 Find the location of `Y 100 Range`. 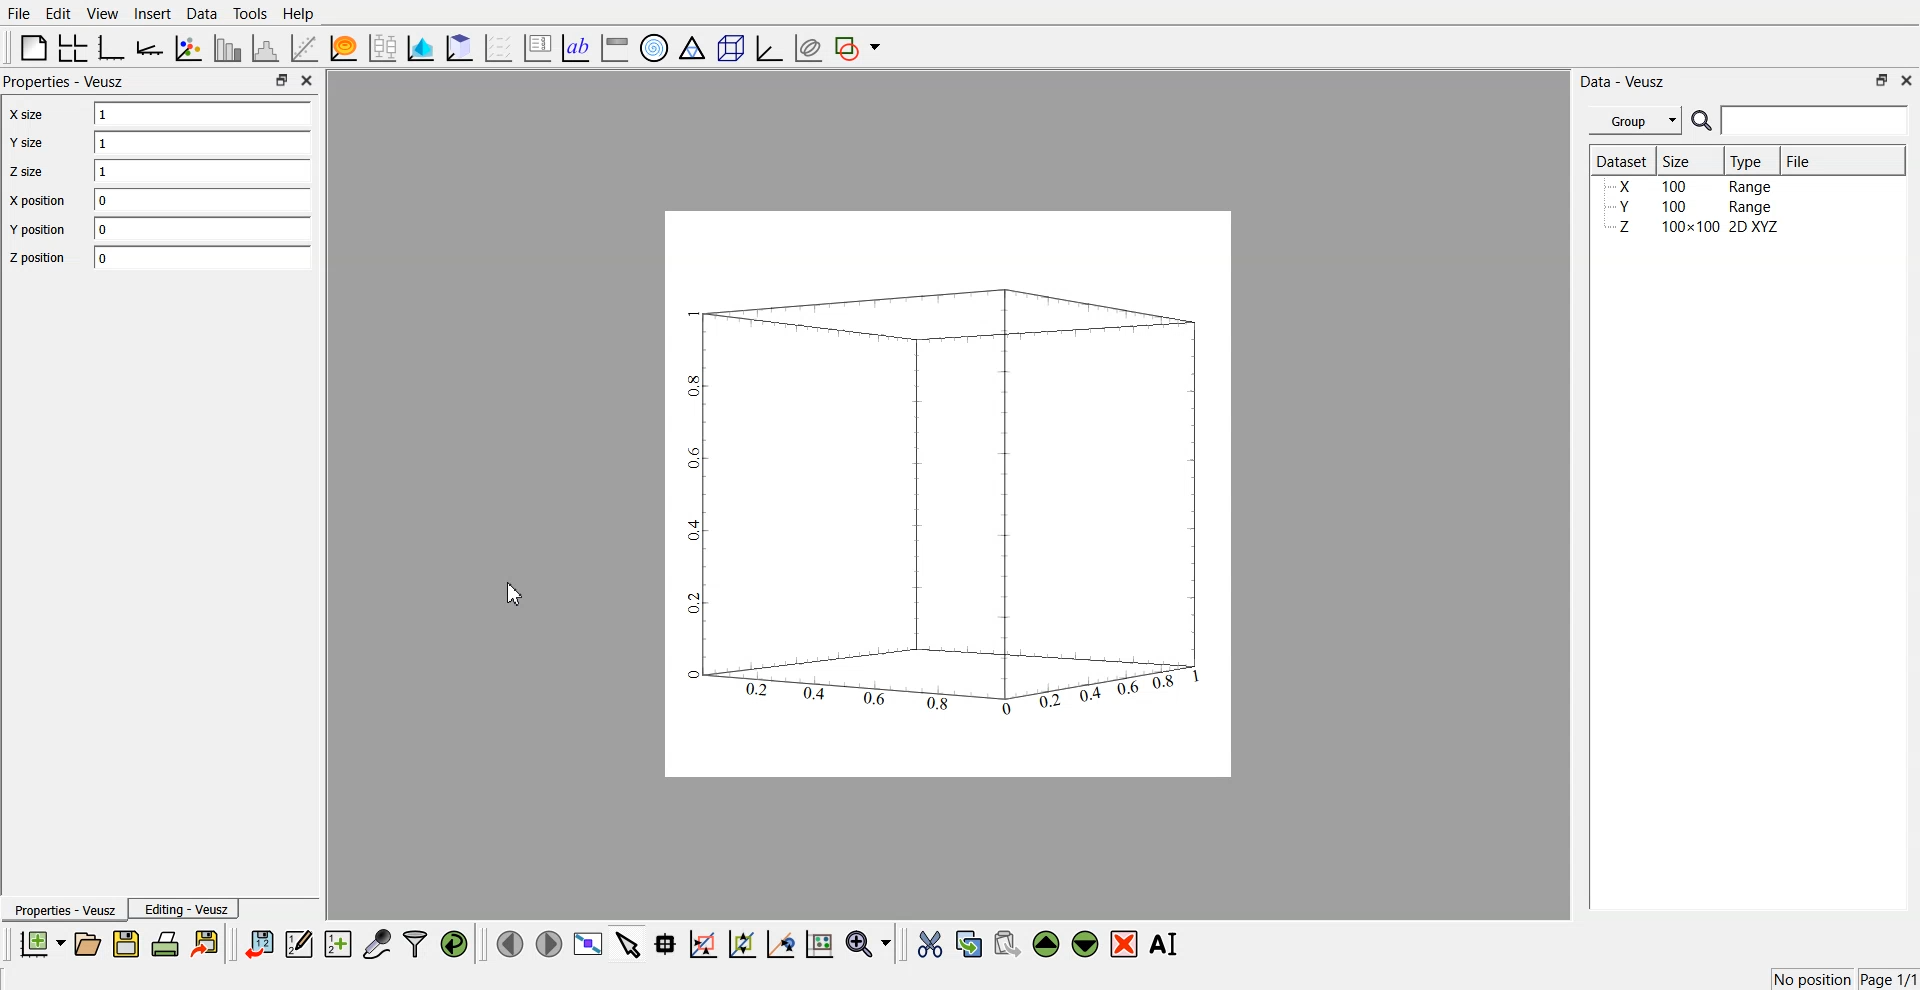

Y 100 Range is located at coordinates (1693, 207).